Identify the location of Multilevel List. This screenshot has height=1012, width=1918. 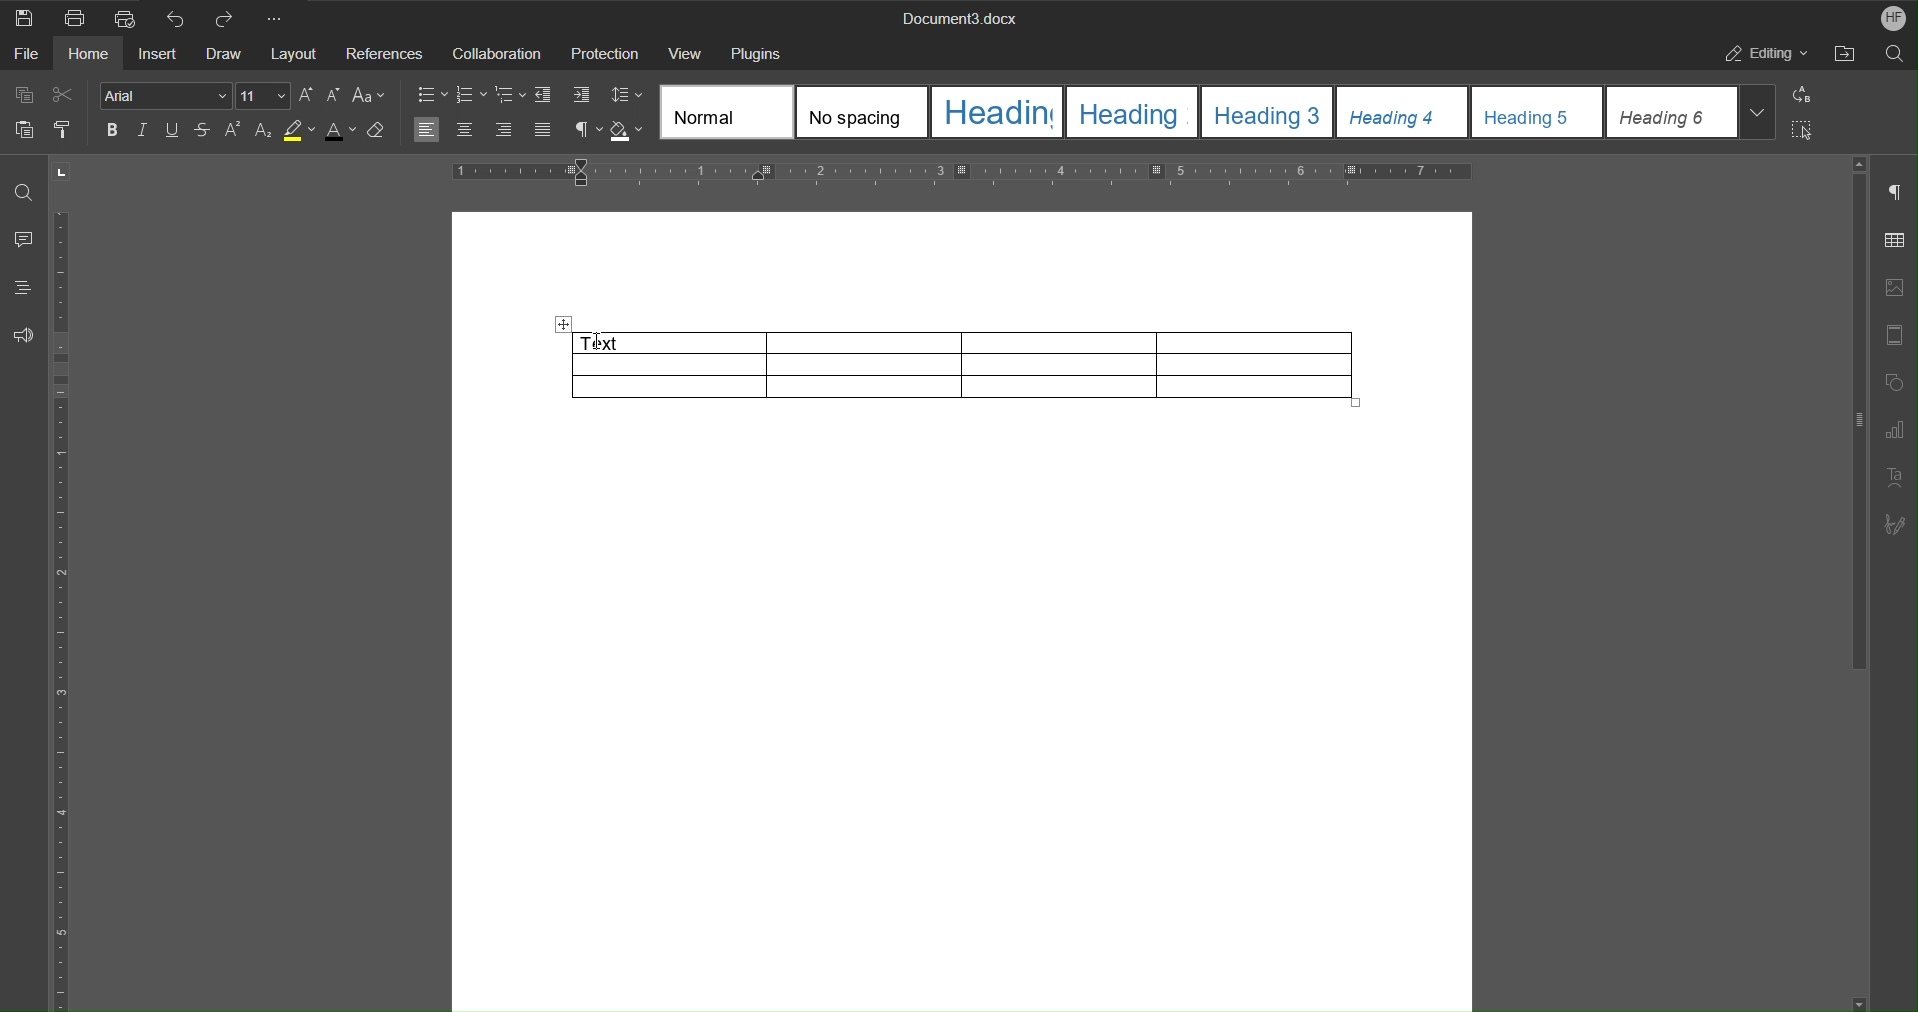
(510, 96).